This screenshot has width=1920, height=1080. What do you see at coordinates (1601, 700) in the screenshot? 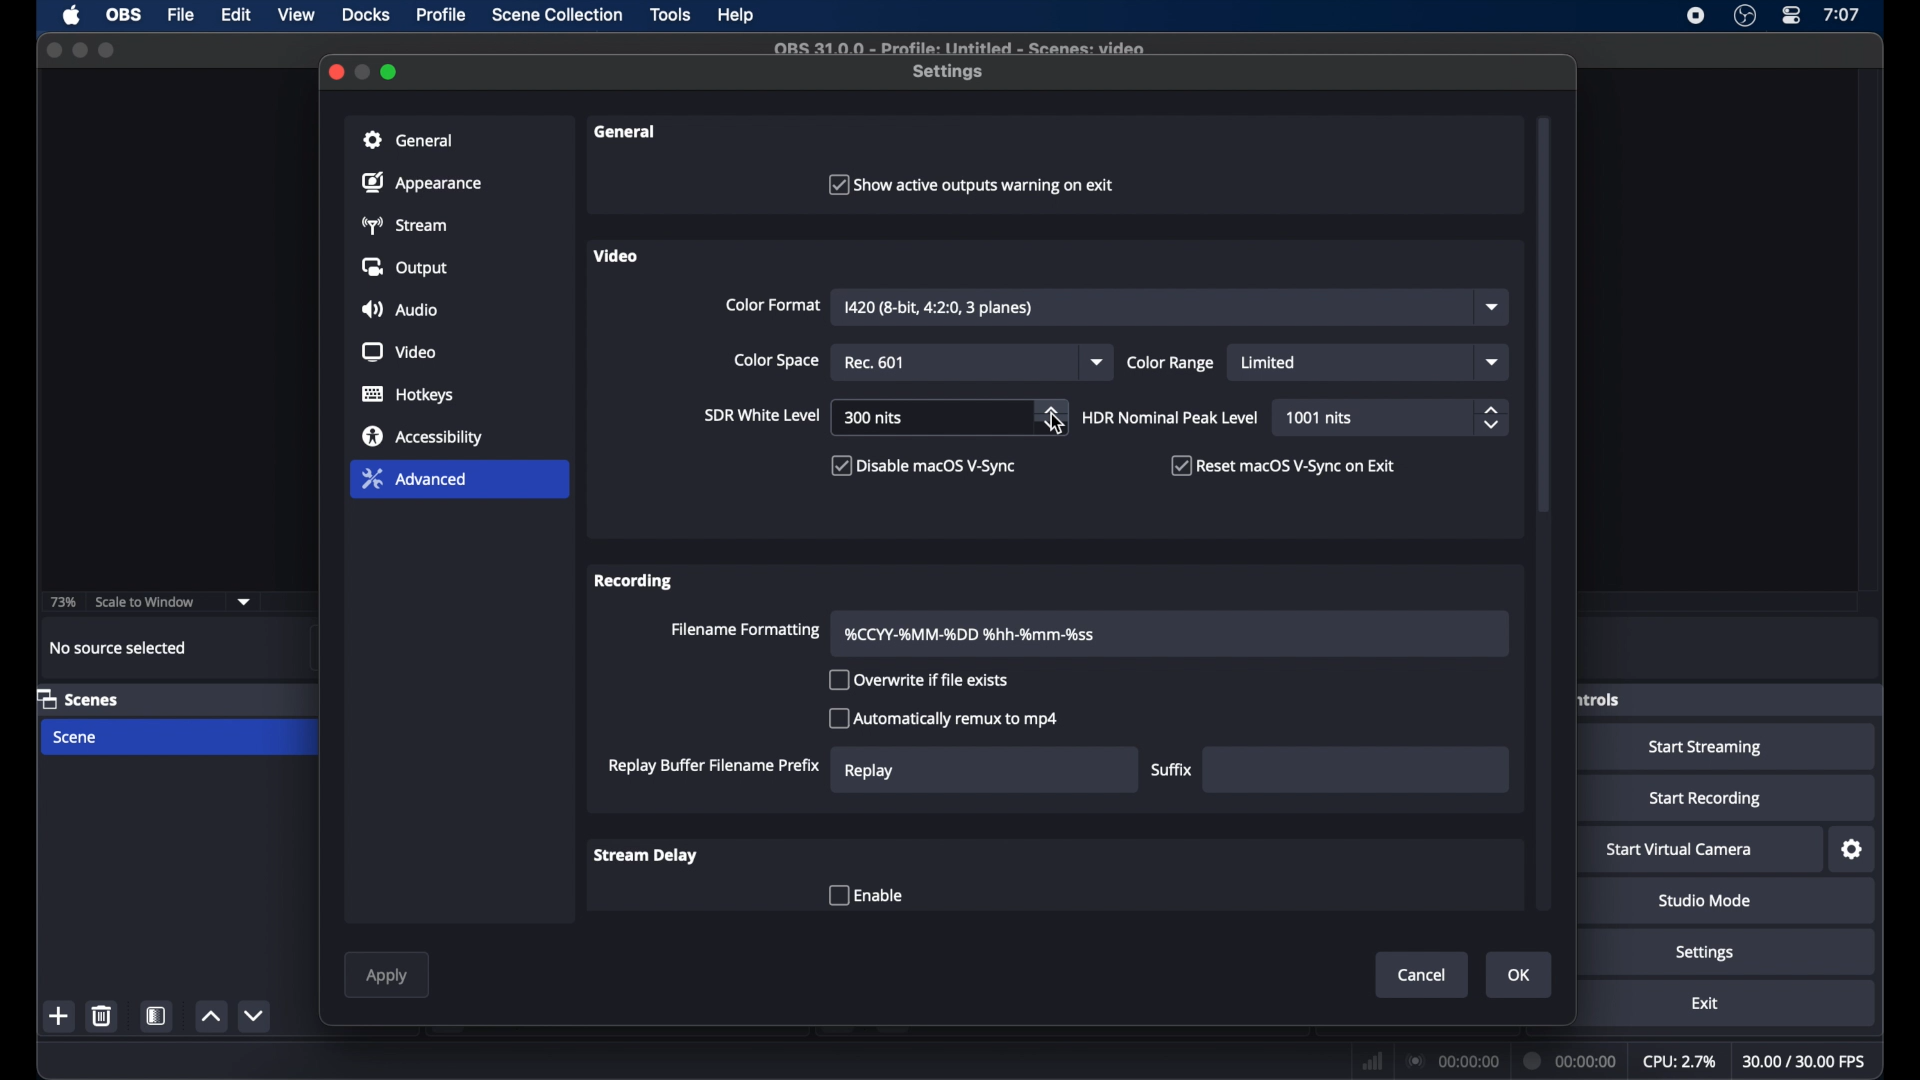
I see `obscure label` at bounding box center [1601, 700].